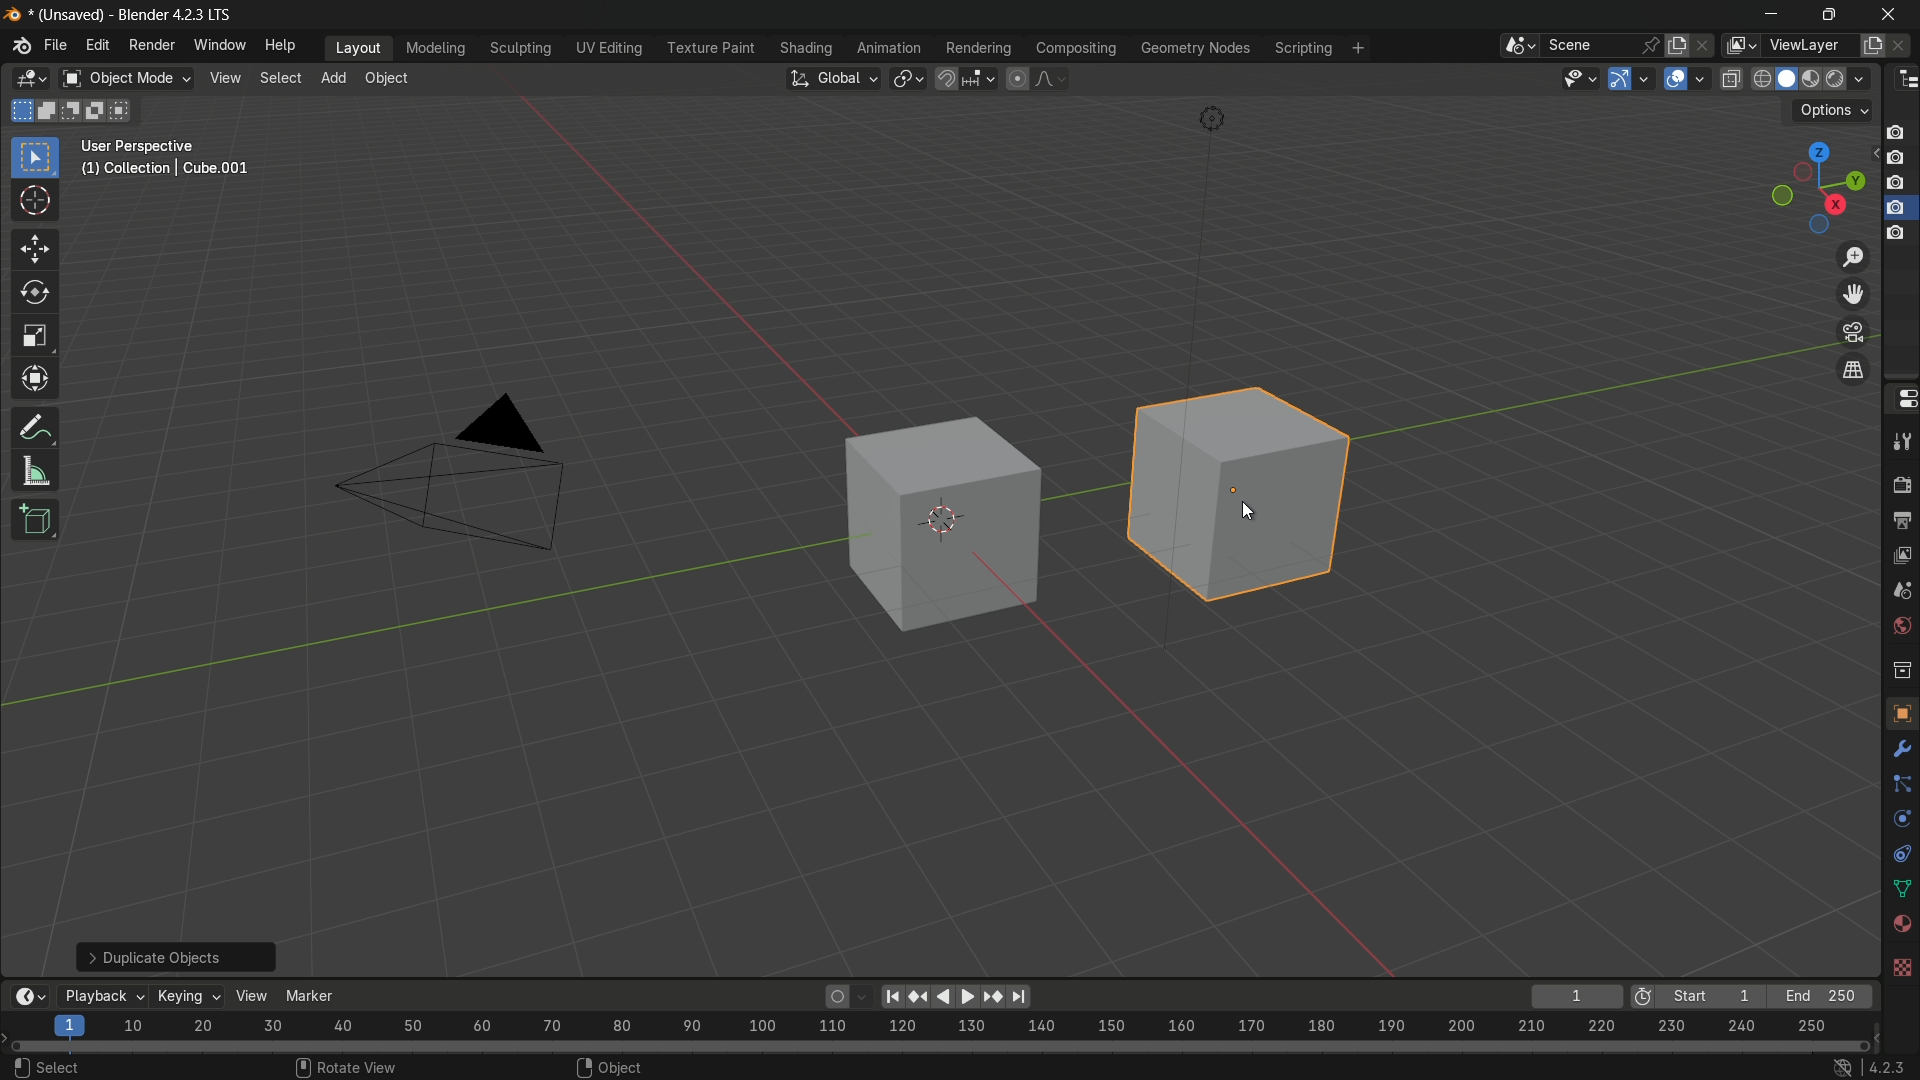 The image size is (1920, 1080). I want to click on Precision Mode, so click(1486, 1068).